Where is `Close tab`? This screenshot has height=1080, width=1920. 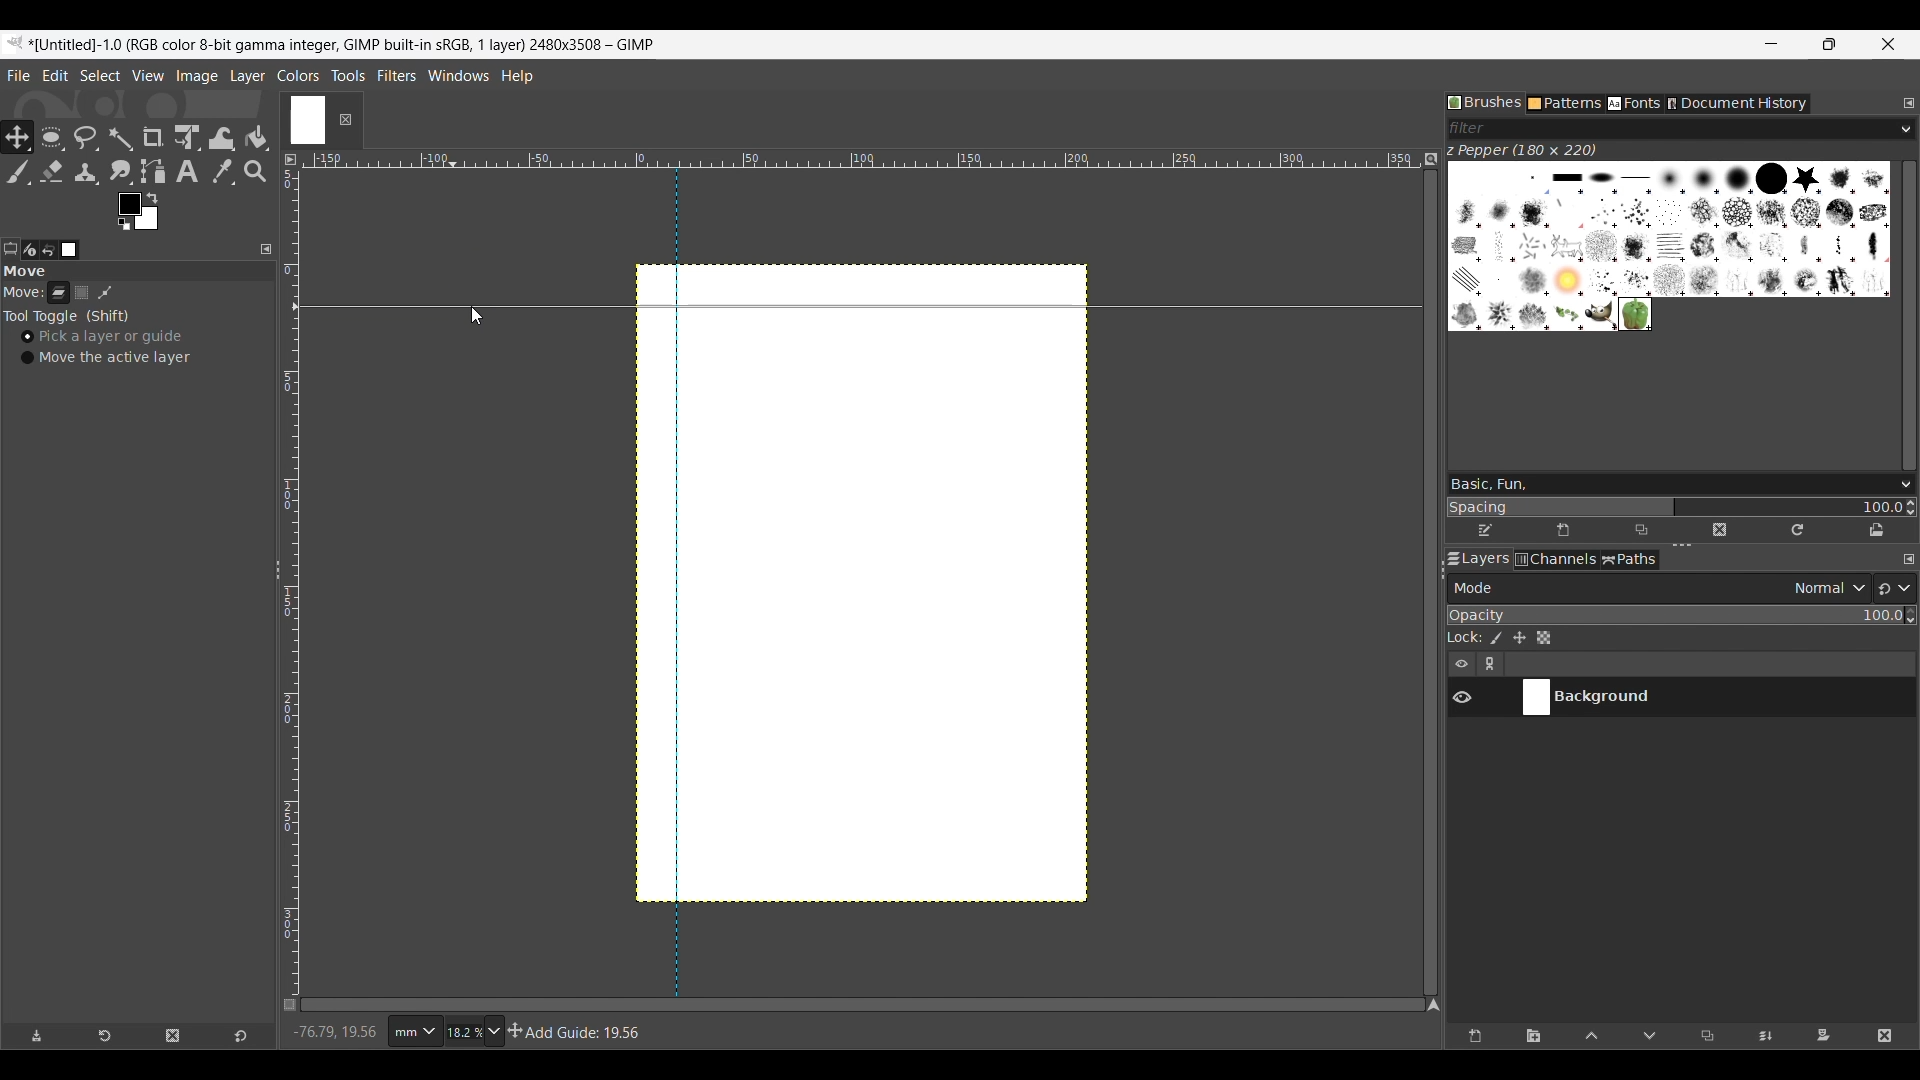
Close tab is located at coordinates (344, 120).